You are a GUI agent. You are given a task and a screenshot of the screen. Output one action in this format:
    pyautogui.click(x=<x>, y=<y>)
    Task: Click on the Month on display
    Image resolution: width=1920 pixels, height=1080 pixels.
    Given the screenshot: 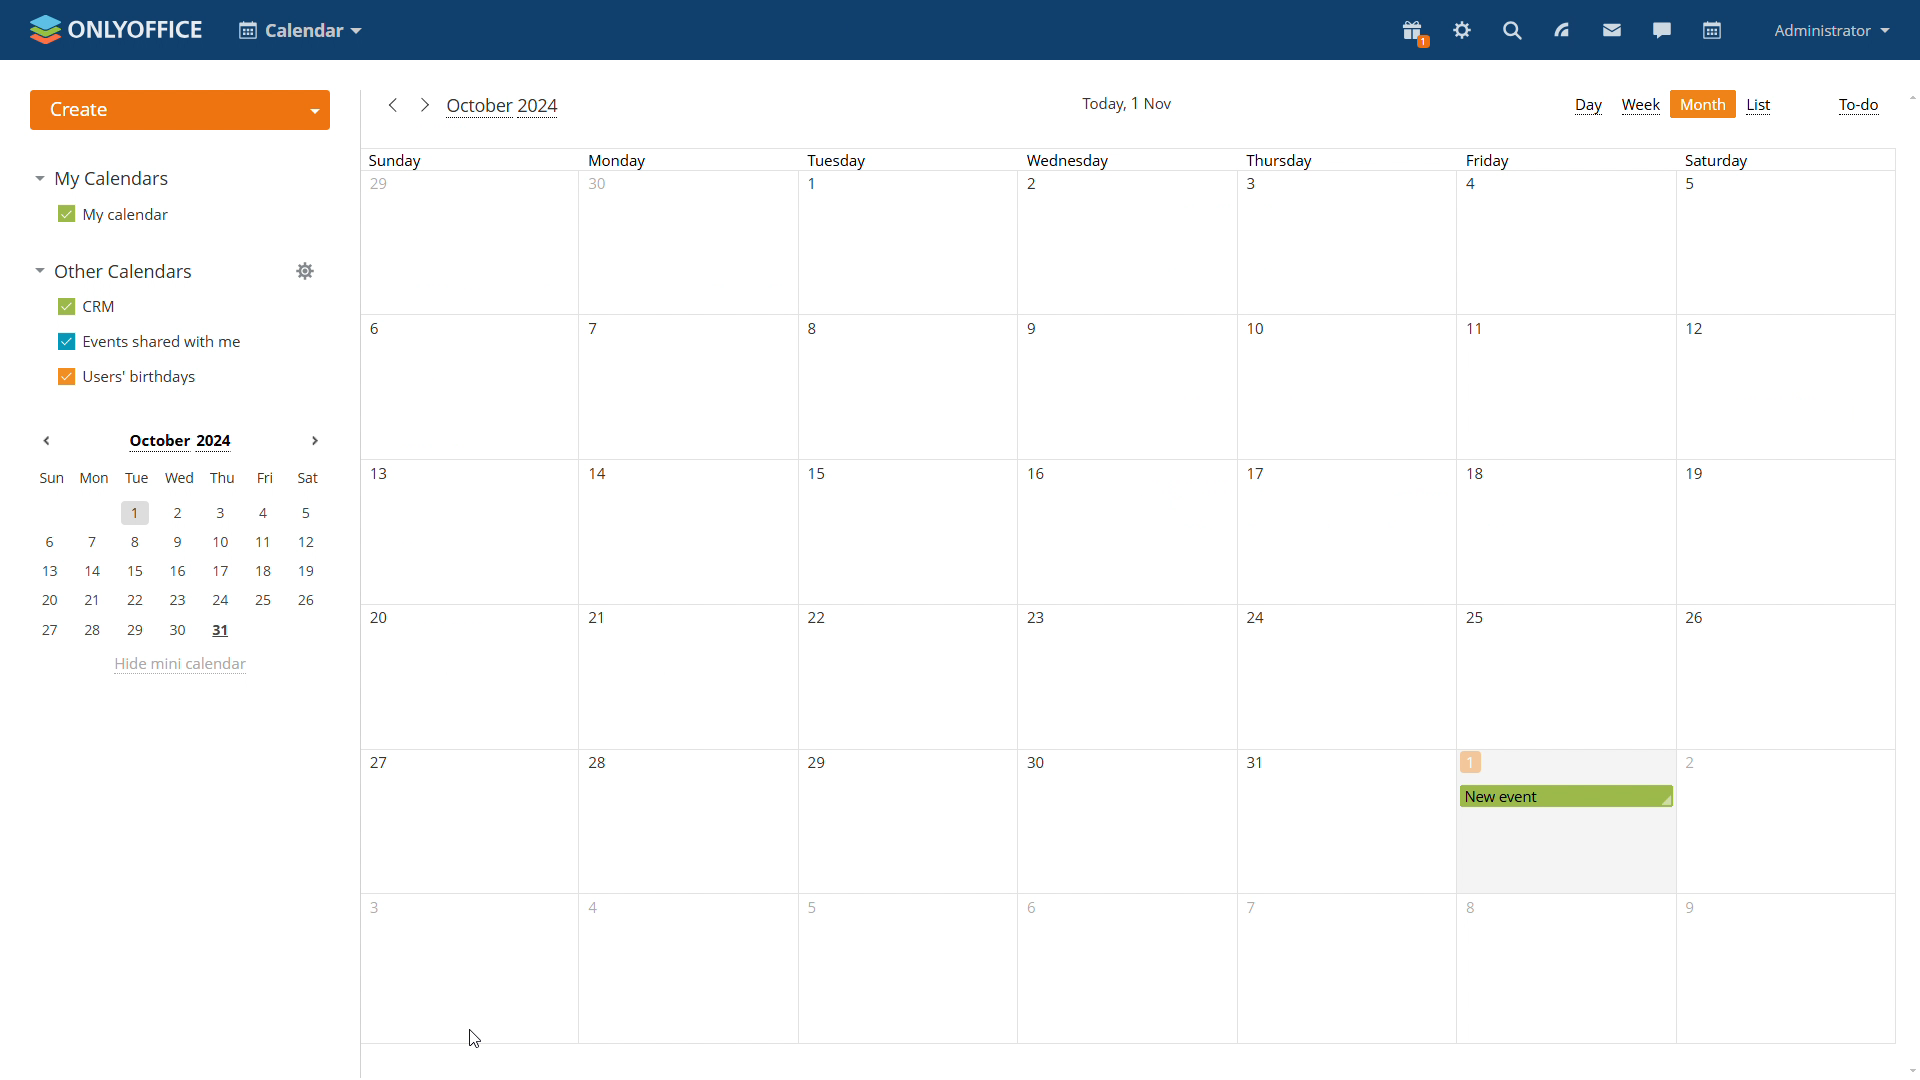 What is the action you would take?
    pyautogui.click(x=178, y=442)
    